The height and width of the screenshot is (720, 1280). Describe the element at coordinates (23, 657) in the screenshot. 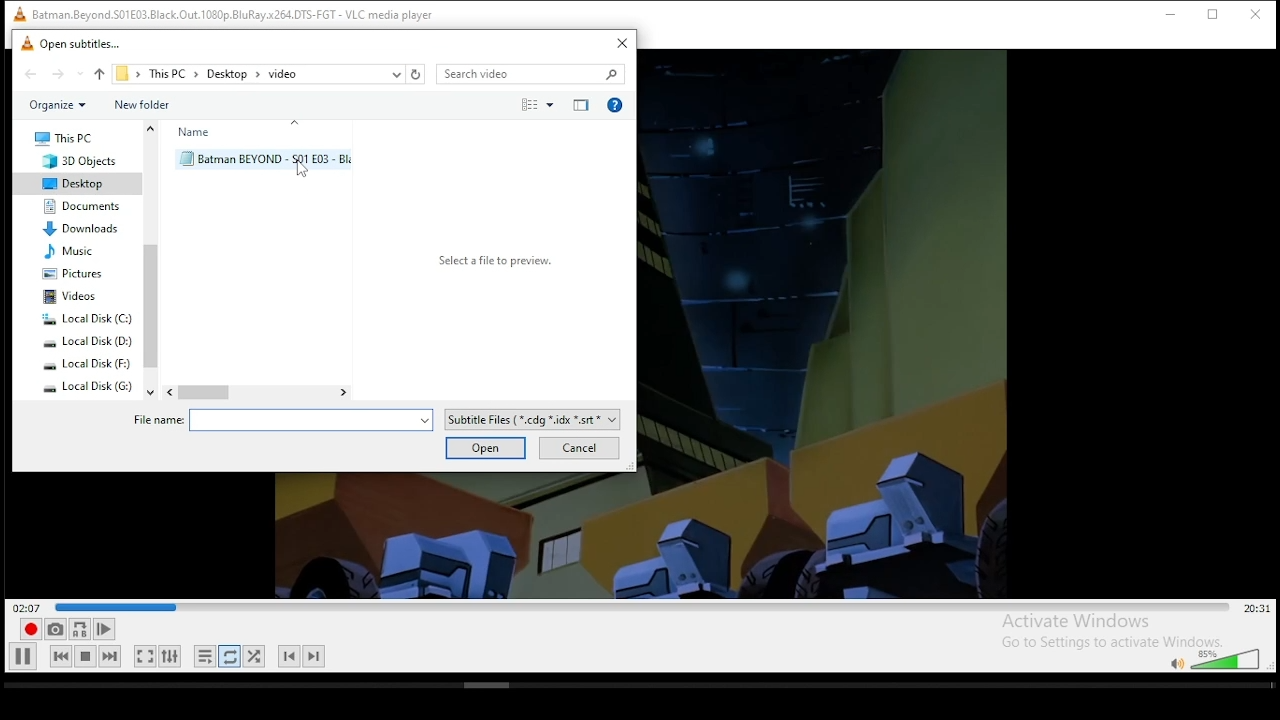

I see `play/pause` at that location.